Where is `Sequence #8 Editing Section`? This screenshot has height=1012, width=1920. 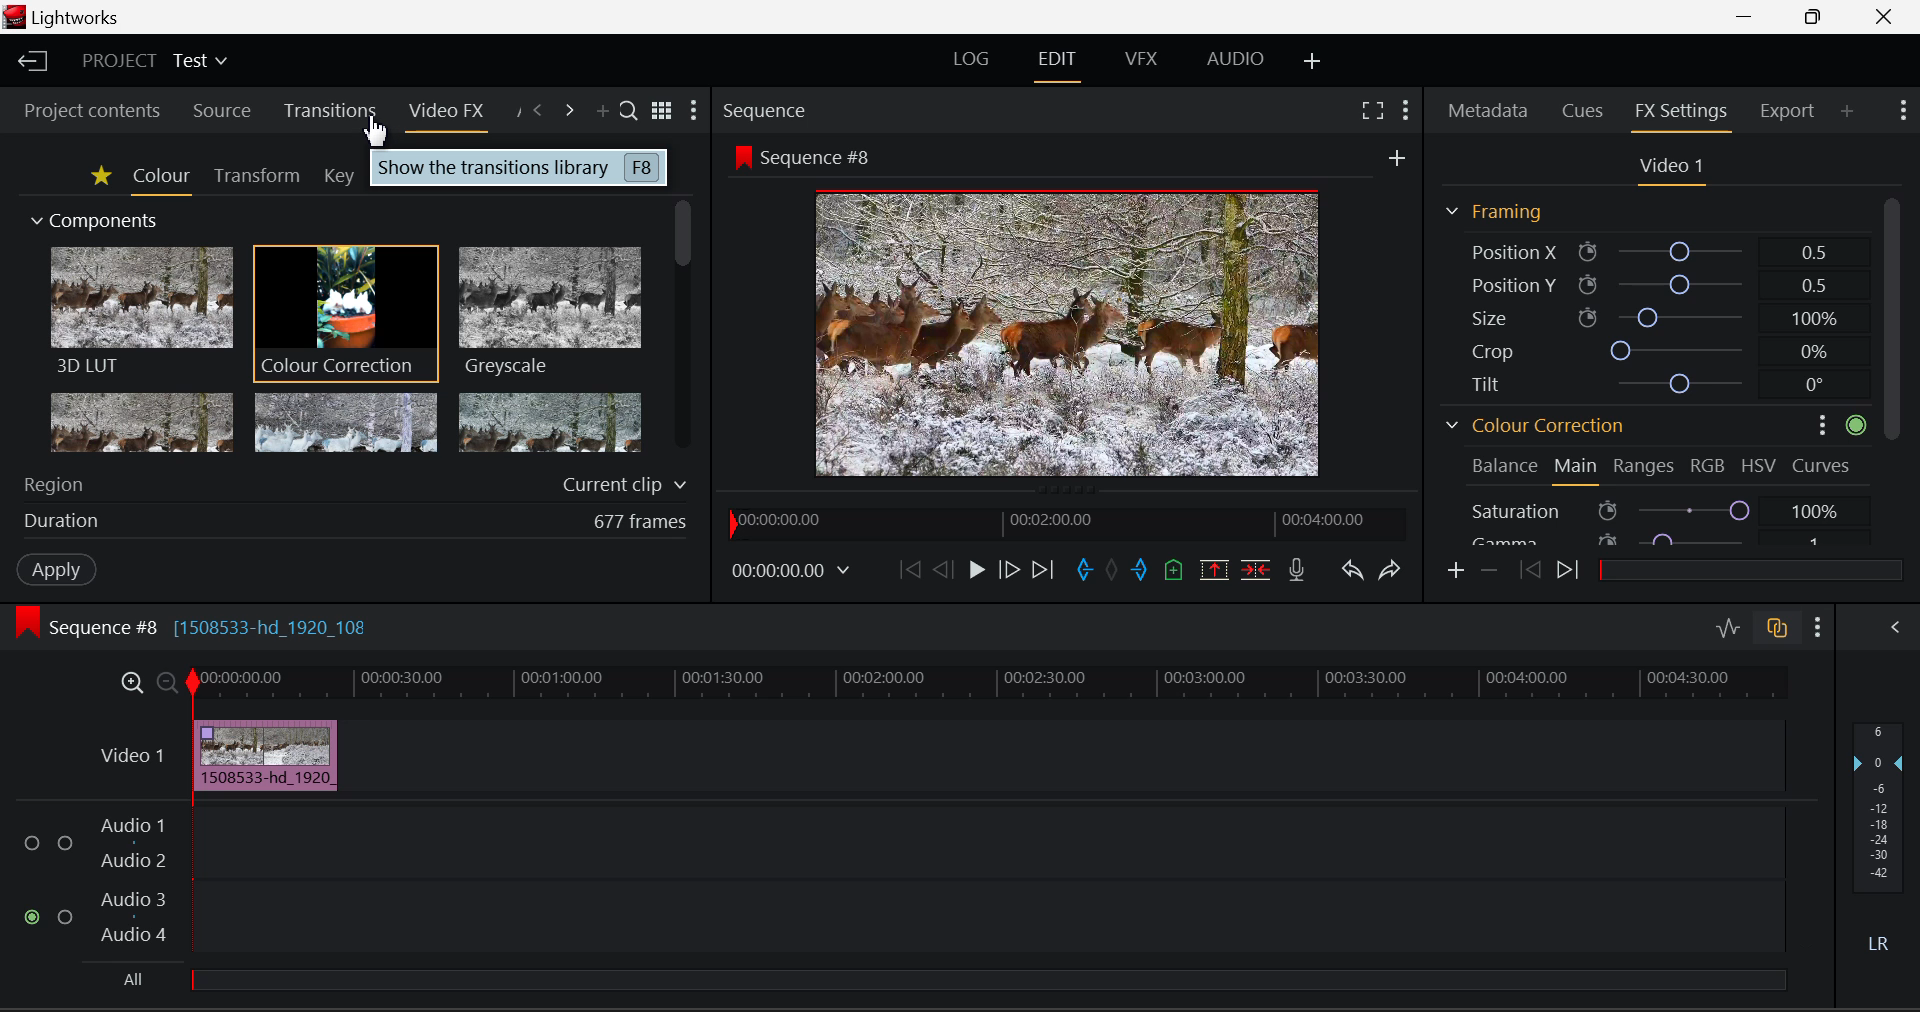 Sequence #8 Editing Section is located at coordinates (188, 626).